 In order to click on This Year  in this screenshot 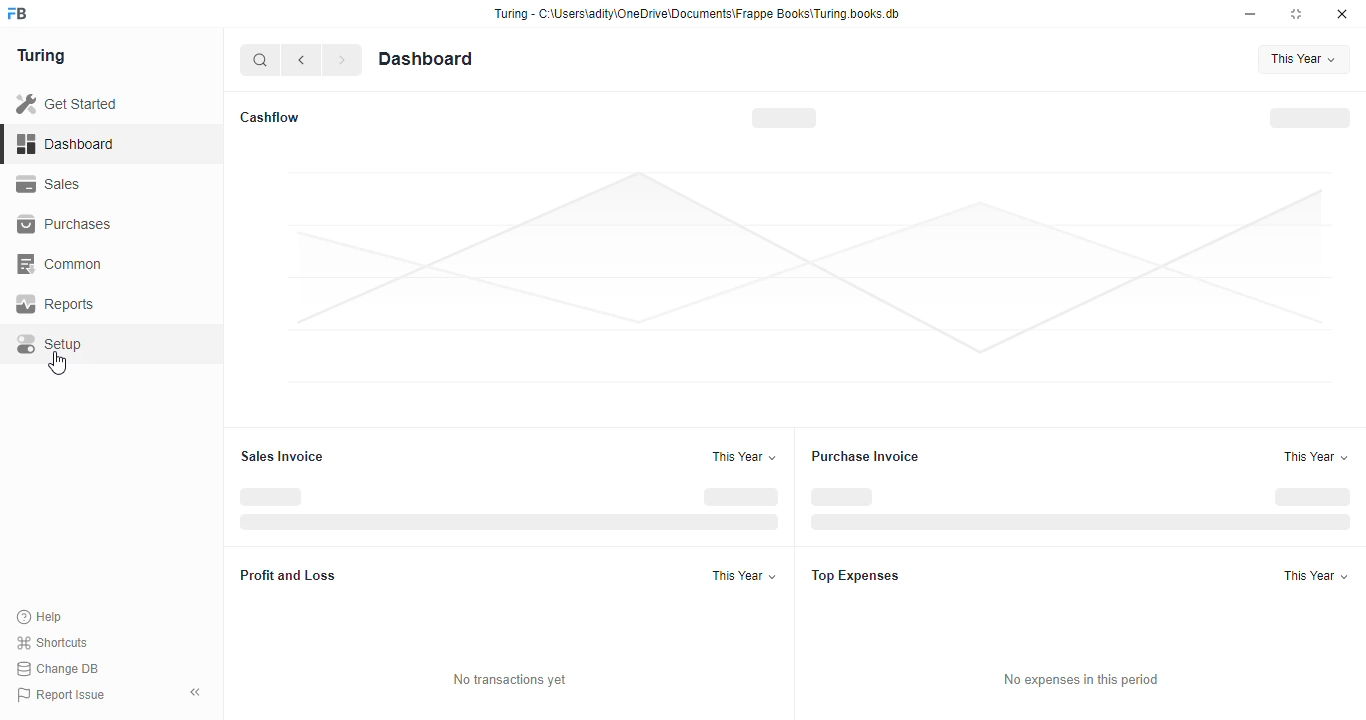, I will do `click(744, 455)`.